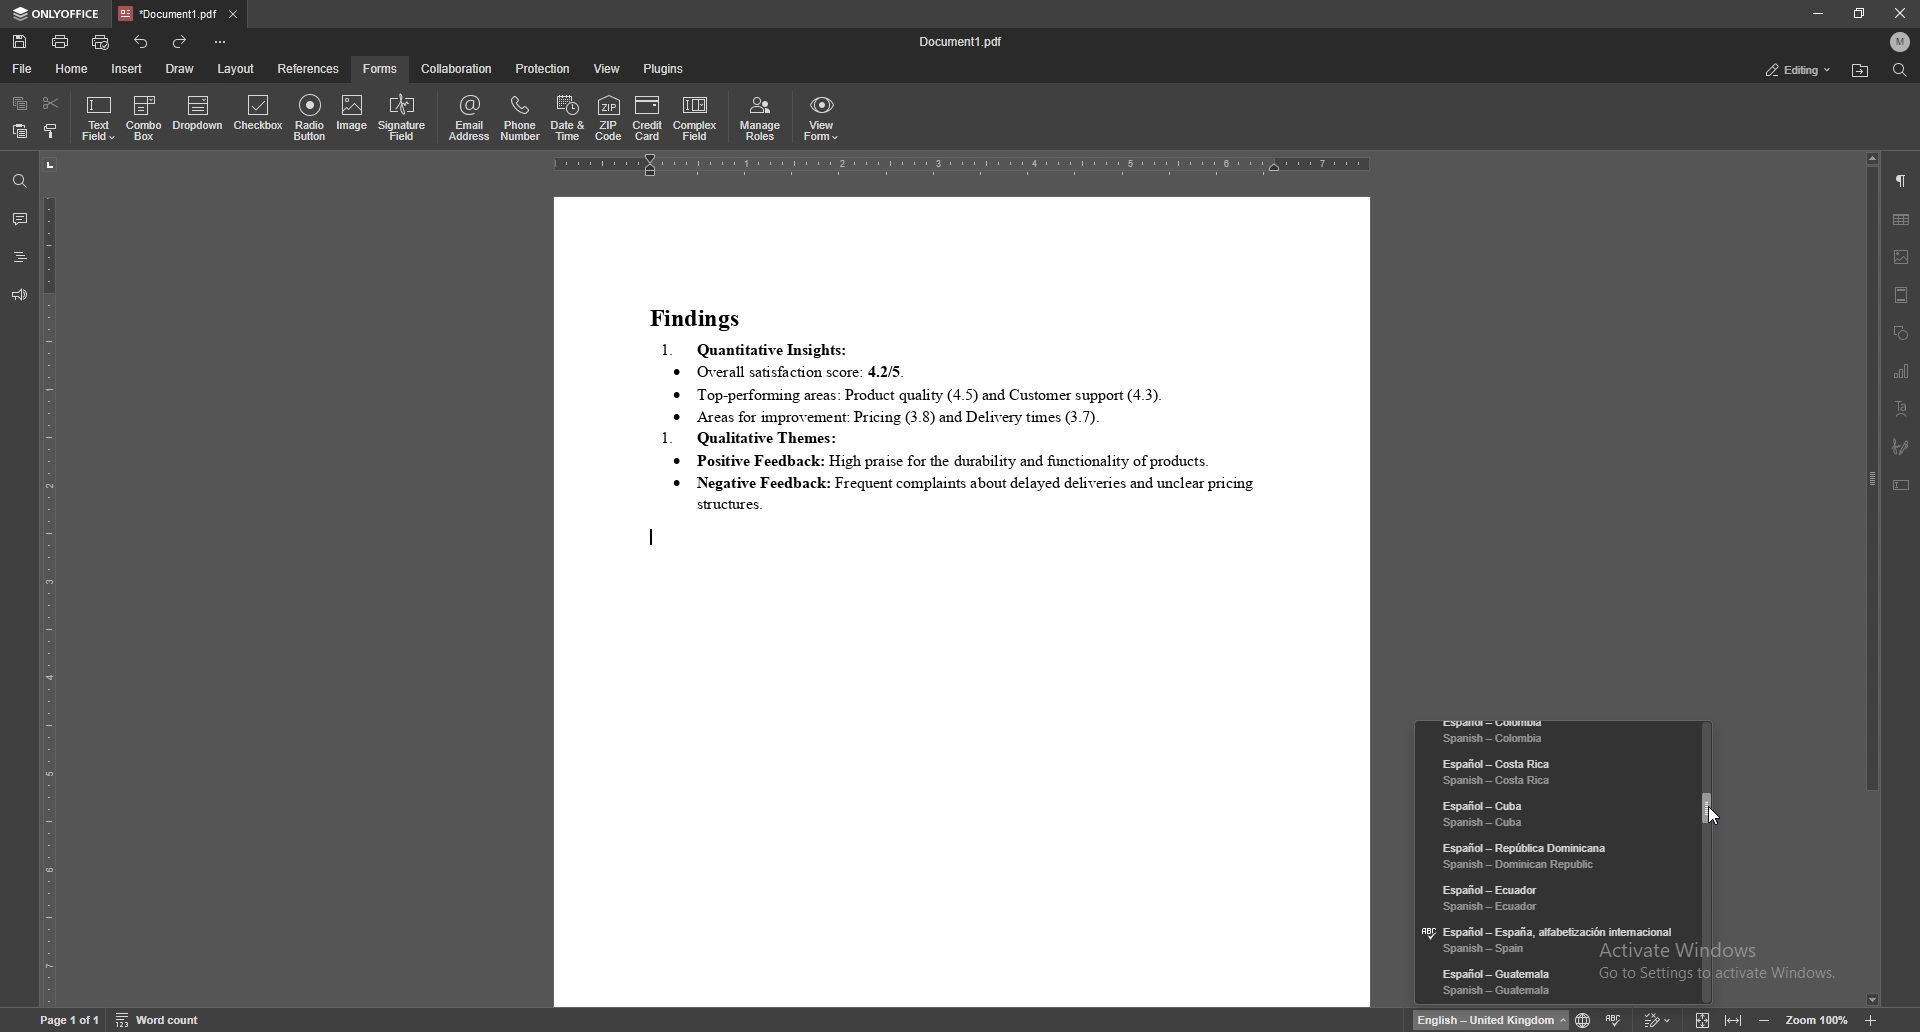 The image size is (1920, 1032). What do you see at coordinates (664, 69) in the screenshot?
I see `plugins` at bounding box center [664, 69].